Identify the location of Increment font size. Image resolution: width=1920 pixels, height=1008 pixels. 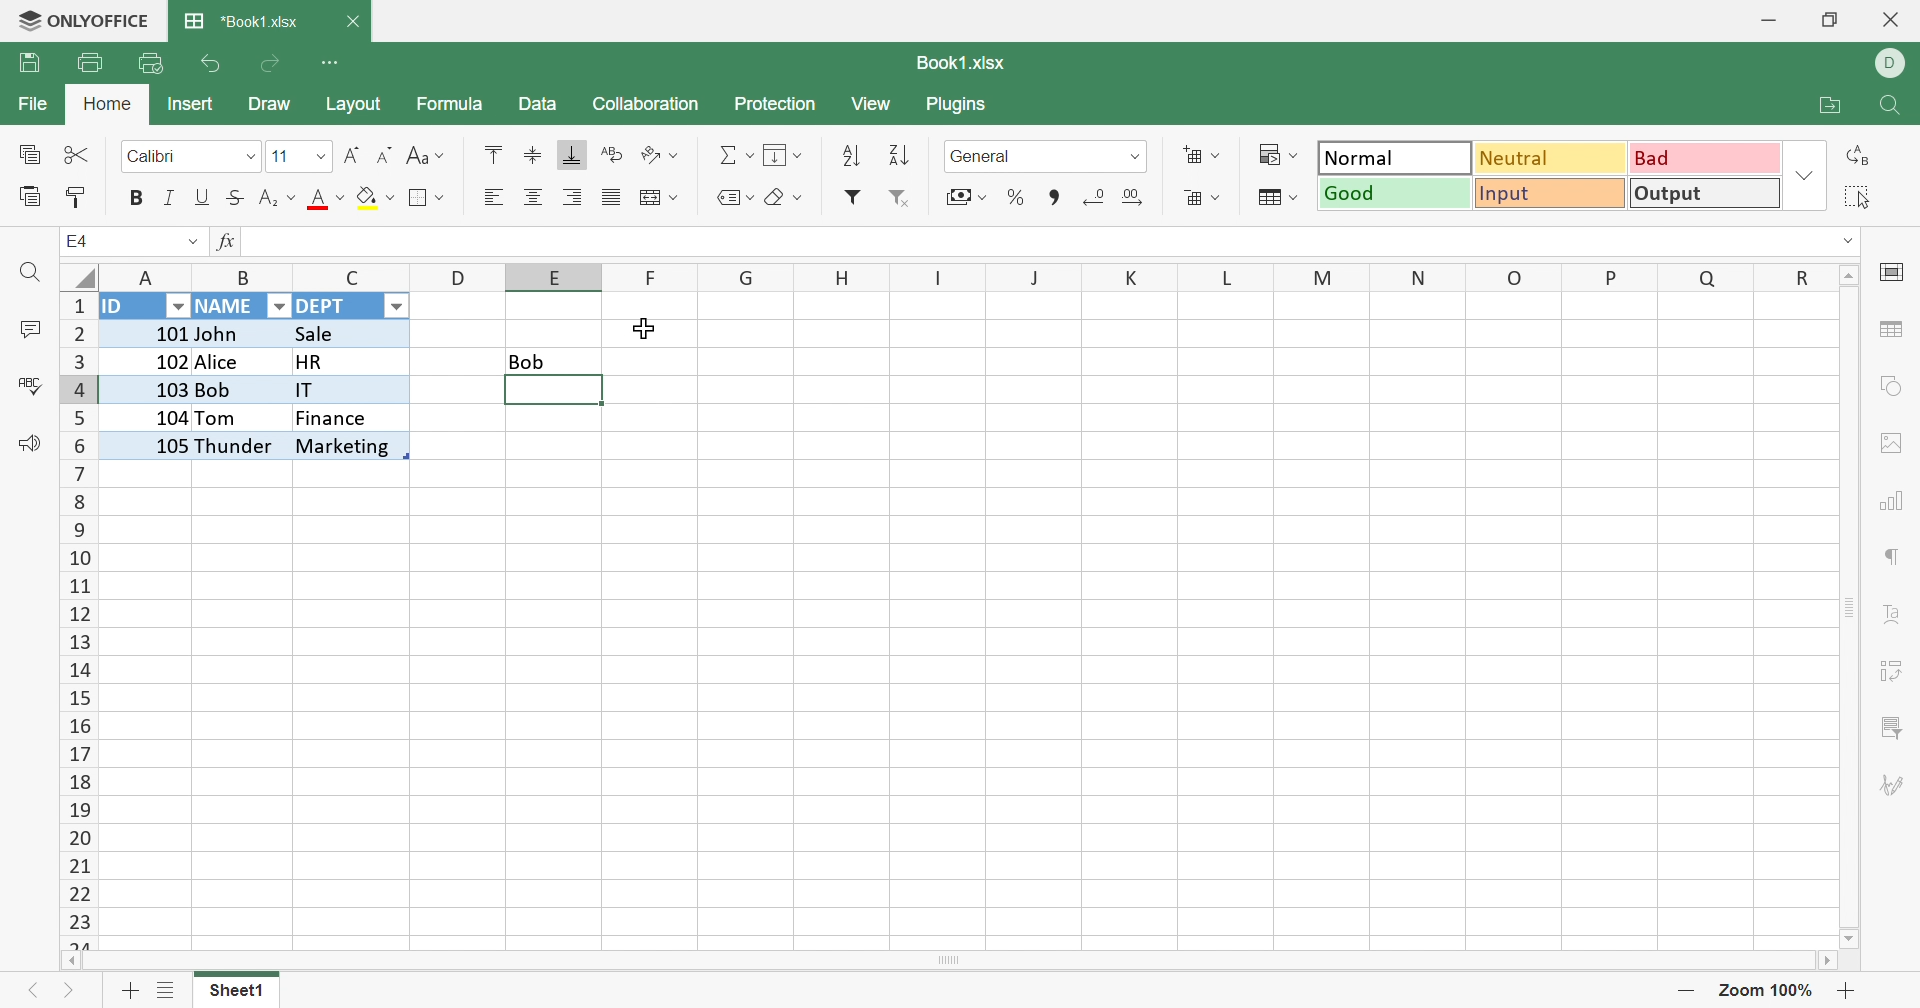
(351, 156).